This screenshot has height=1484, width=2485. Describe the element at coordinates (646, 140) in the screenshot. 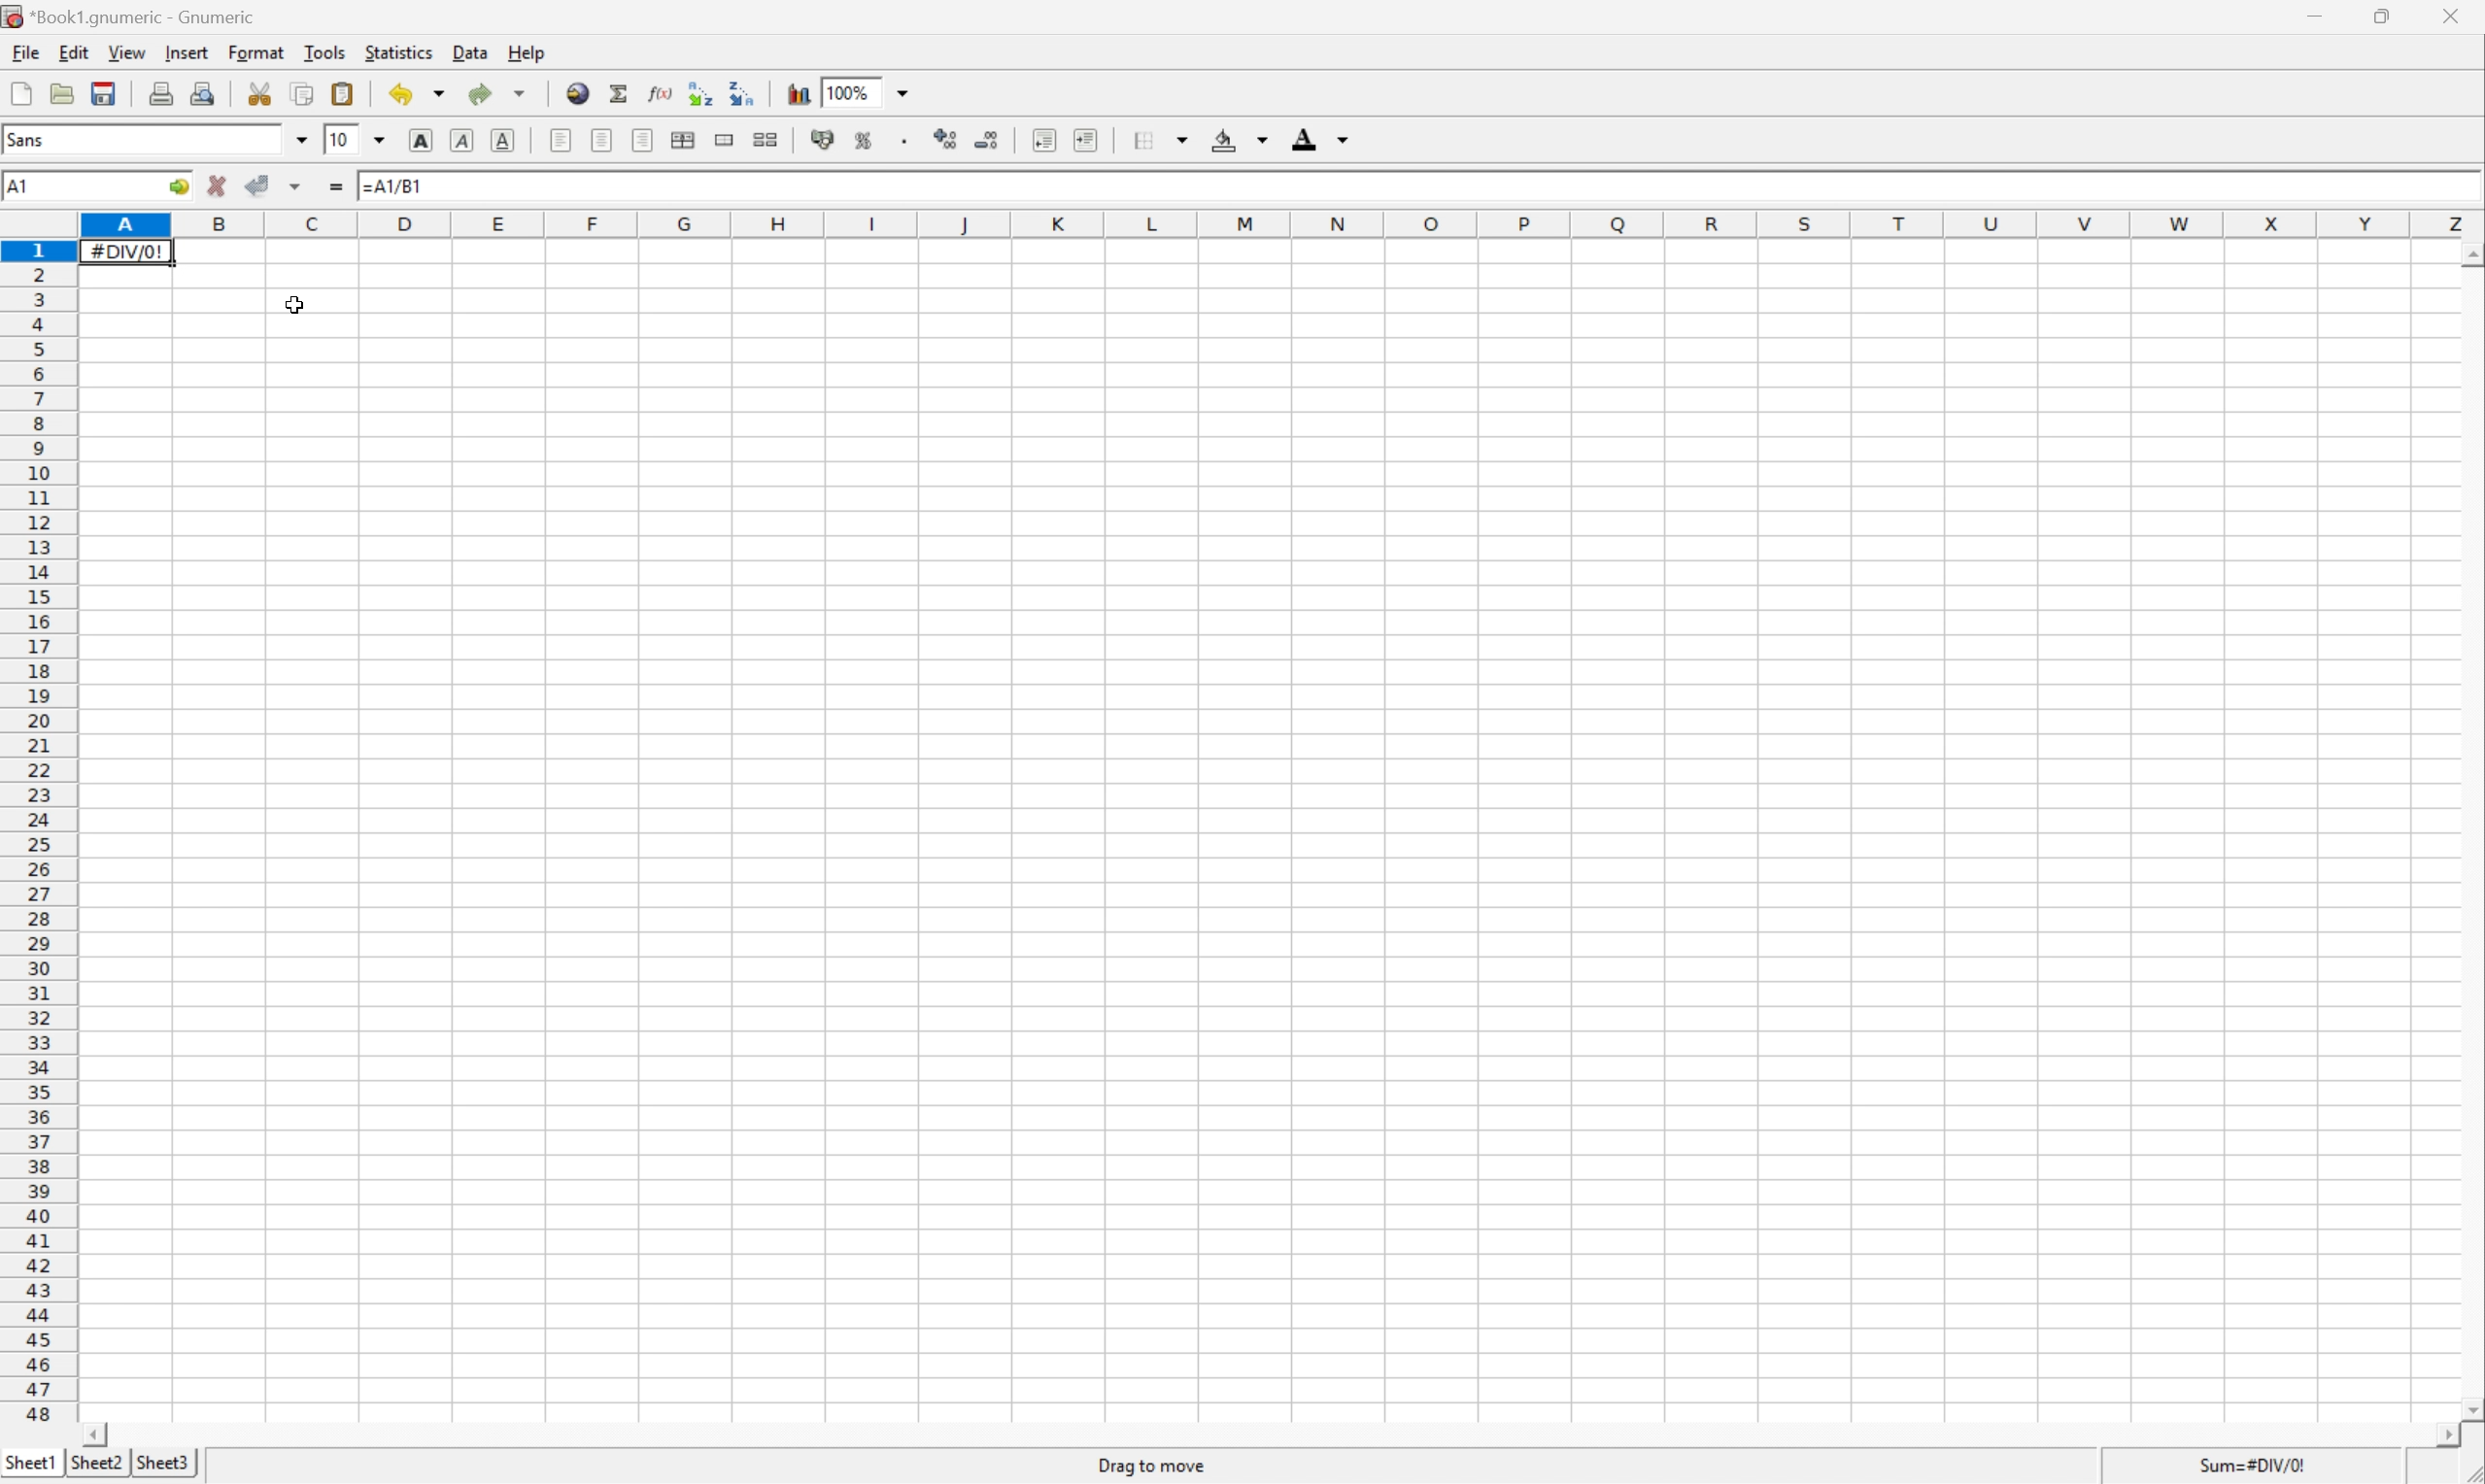

I see `Align right` at that location.